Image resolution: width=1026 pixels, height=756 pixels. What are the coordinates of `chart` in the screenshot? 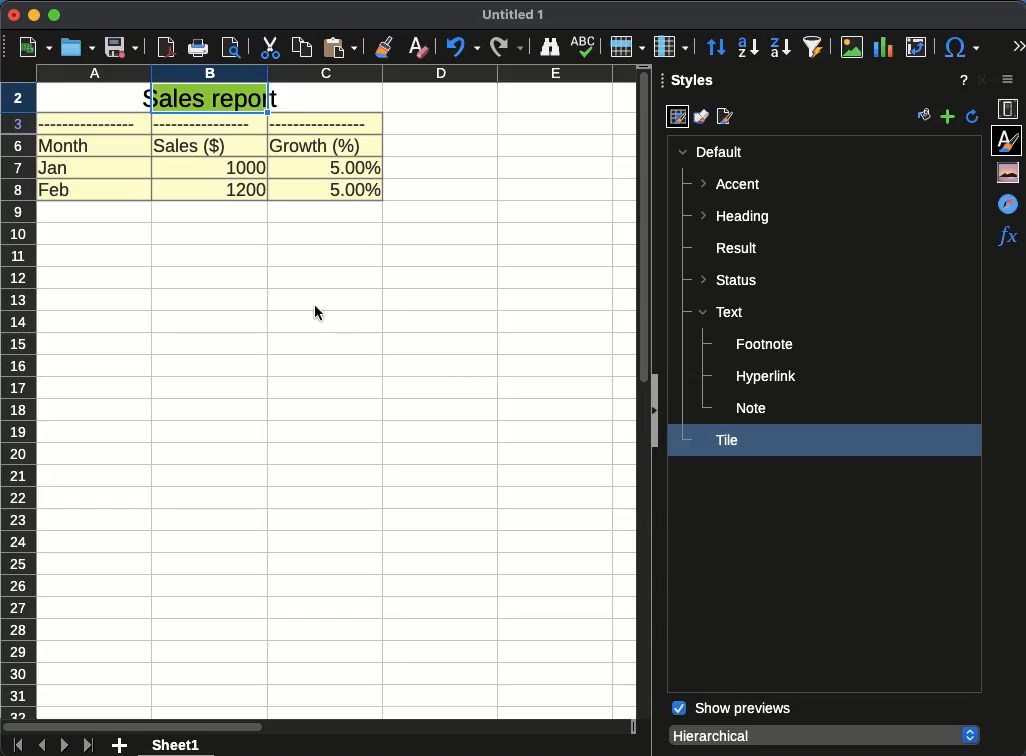 It's located at (885, 48).